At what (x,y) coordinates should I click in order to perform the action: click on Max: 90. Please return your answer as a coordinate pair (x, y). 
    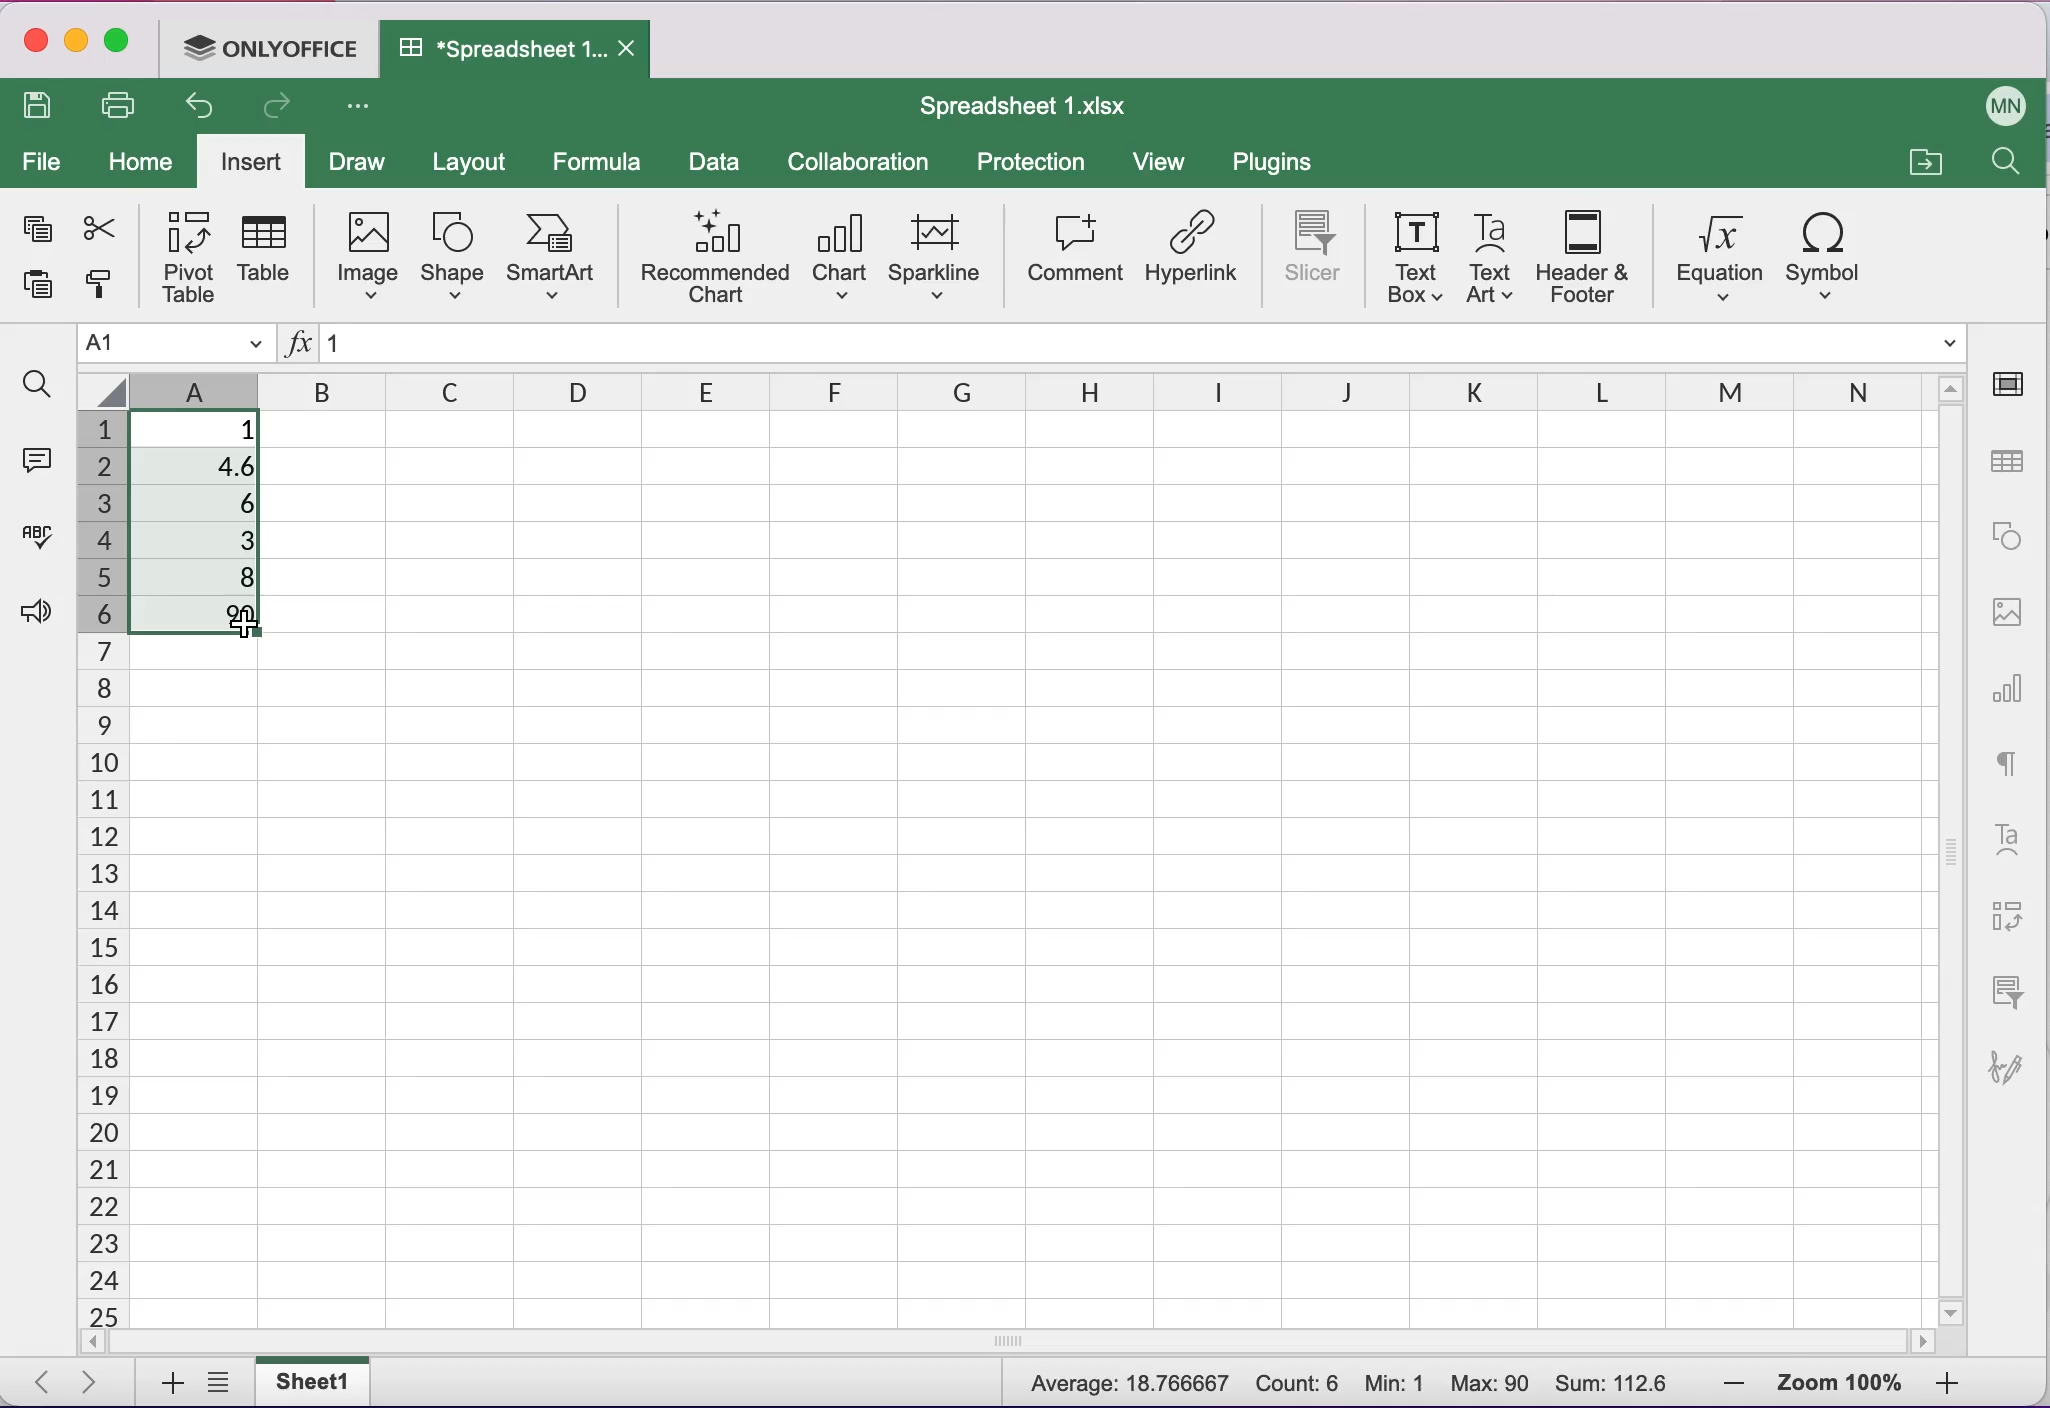
    Looking at the image, I should click on (1491, 1382).